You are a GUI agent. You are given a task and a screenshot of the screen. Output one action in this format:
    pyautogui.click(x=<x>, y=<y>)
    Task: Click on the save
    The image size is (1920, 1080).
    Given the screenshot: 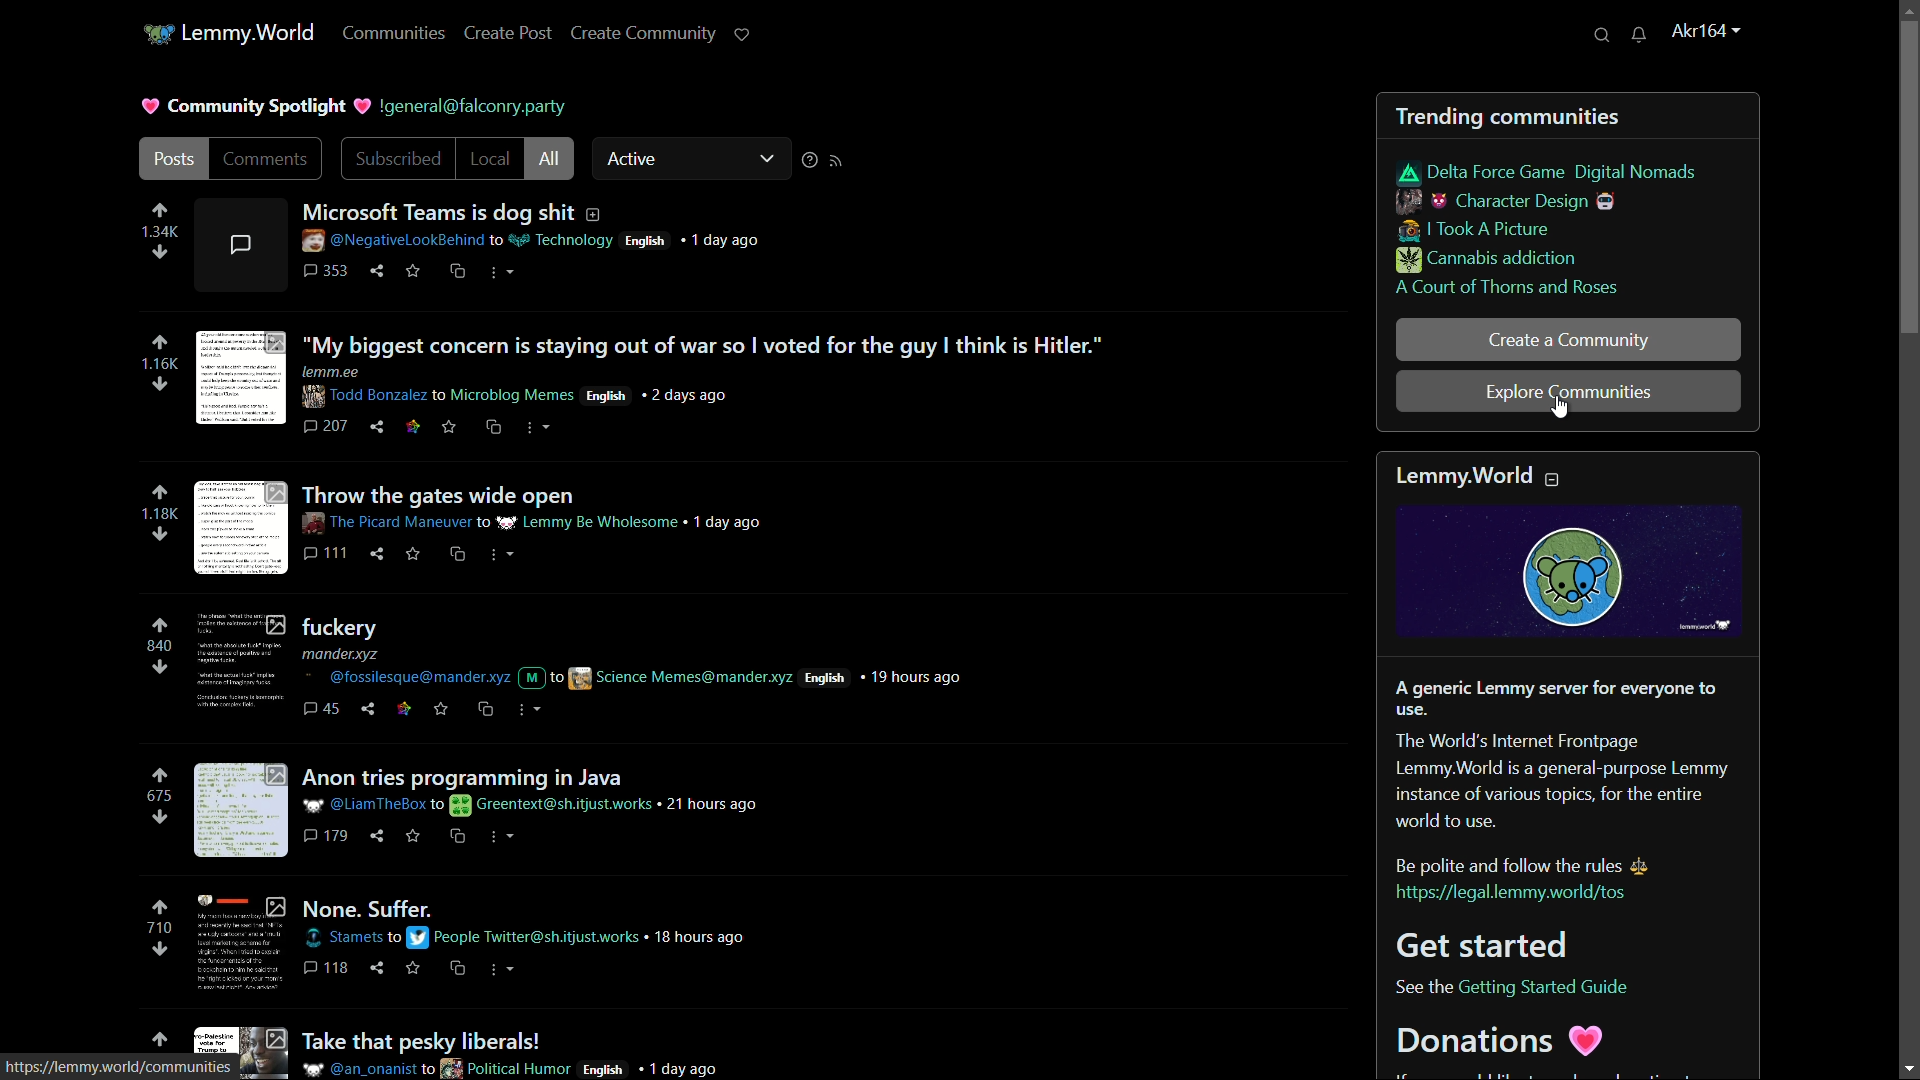 What is the action you would take?
    pyautogui.click(x=413, y=552)
    